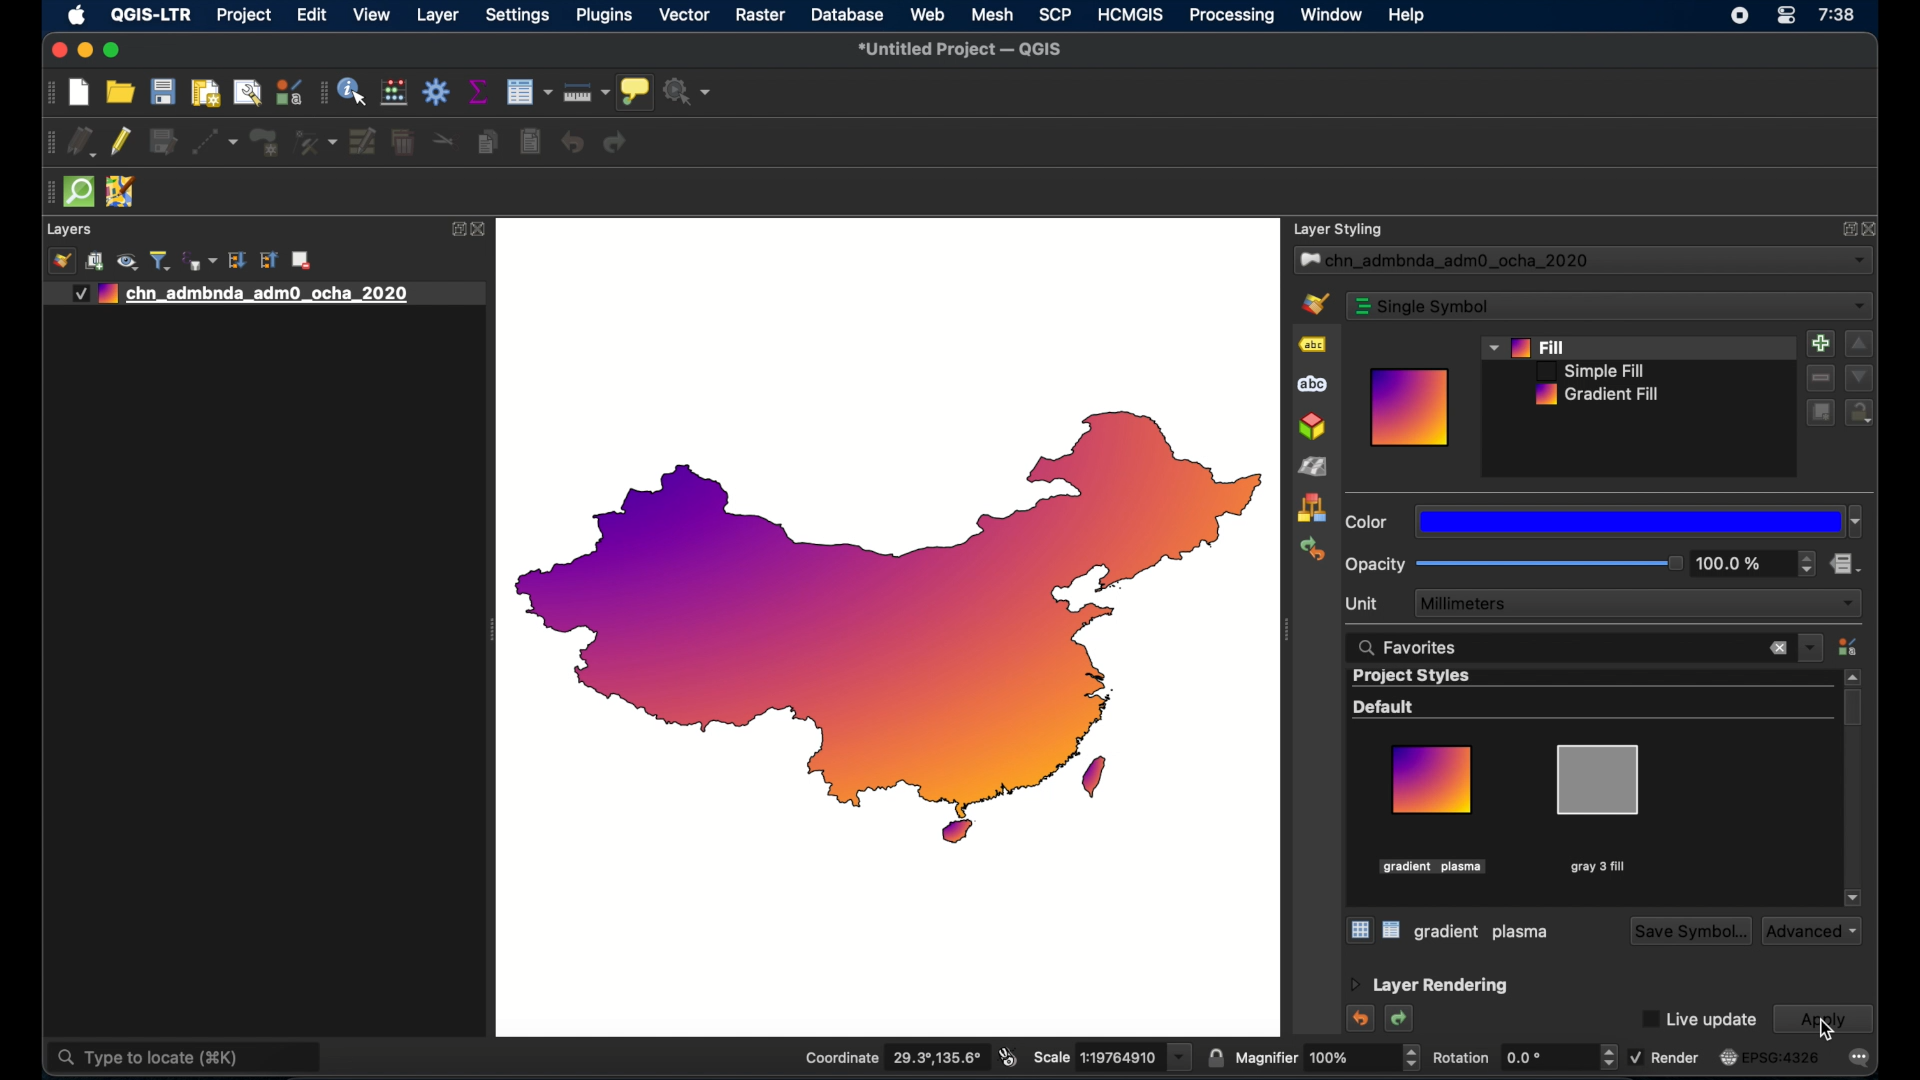  Describe the element at coordinates (1823, 1019) in the screenshot. I see `apply` at that location.